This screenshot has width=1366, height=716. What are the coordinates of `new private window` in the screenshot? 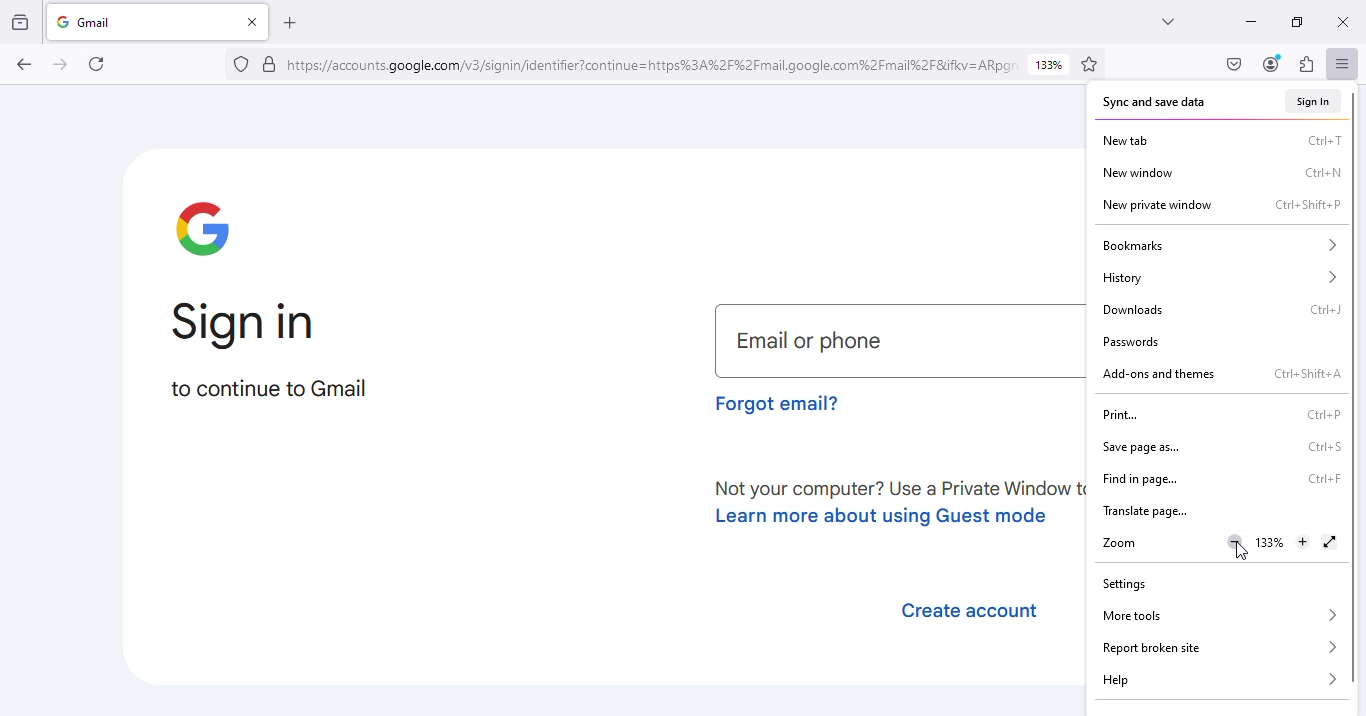 It's located at (1156, 206).